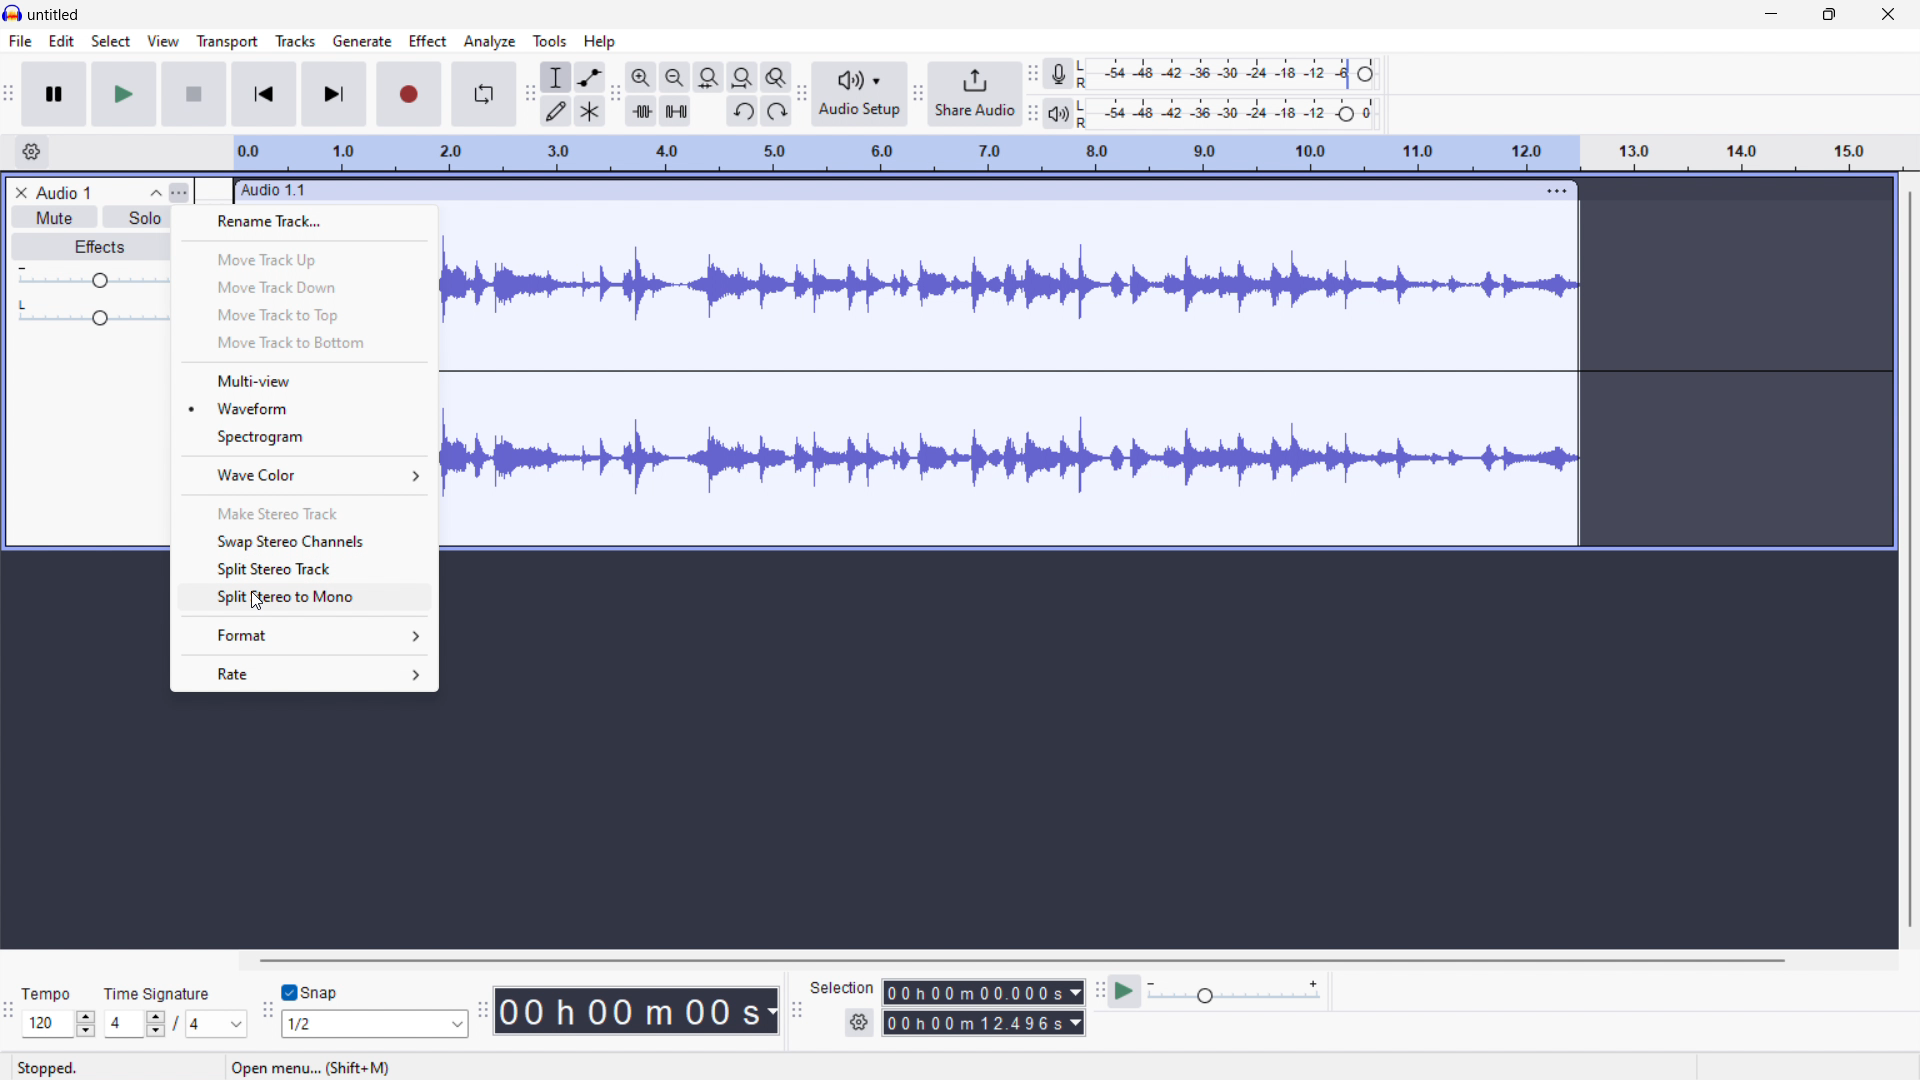 The width and height of the screenshot is (1920, 1080). What do you see at coordinates (336, 93) in the screenshot?
I see `skip to end` at bounding box center [336, 93].